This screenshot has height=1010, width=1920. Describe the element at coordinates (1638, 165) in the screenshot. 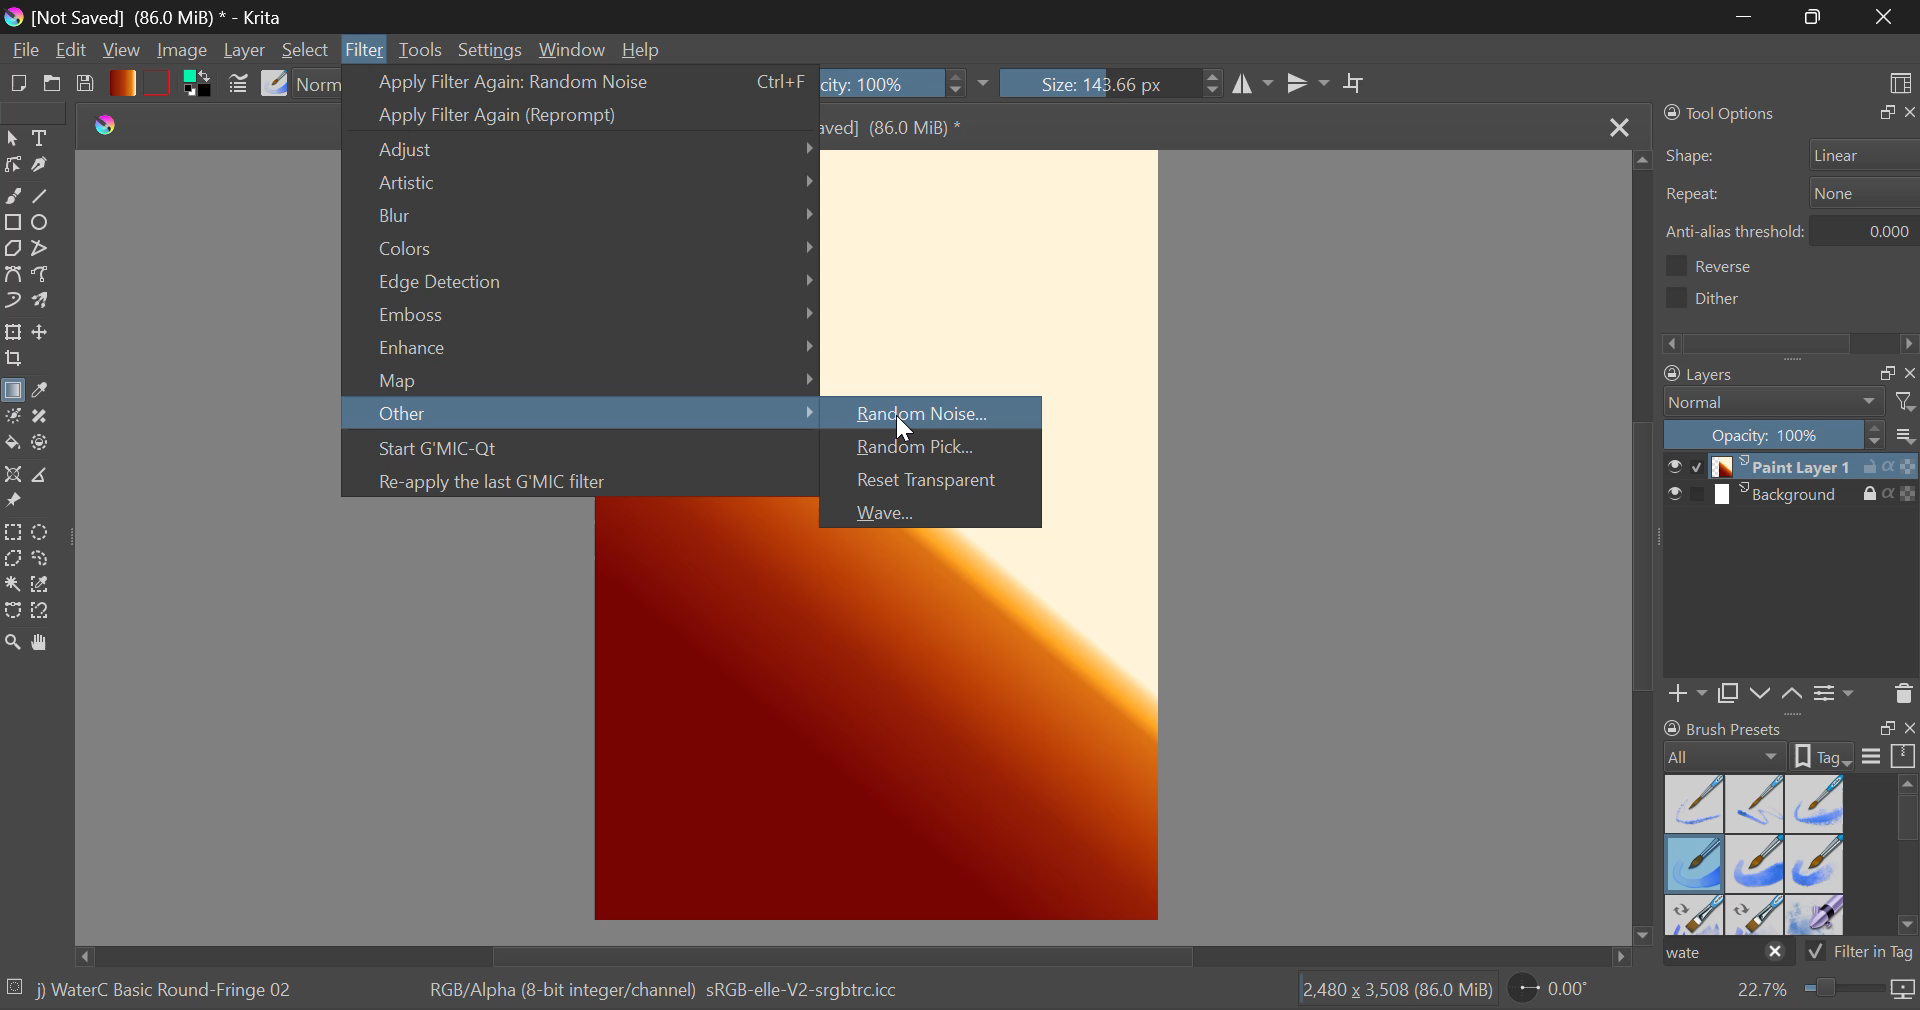

I see `move up` at that location.